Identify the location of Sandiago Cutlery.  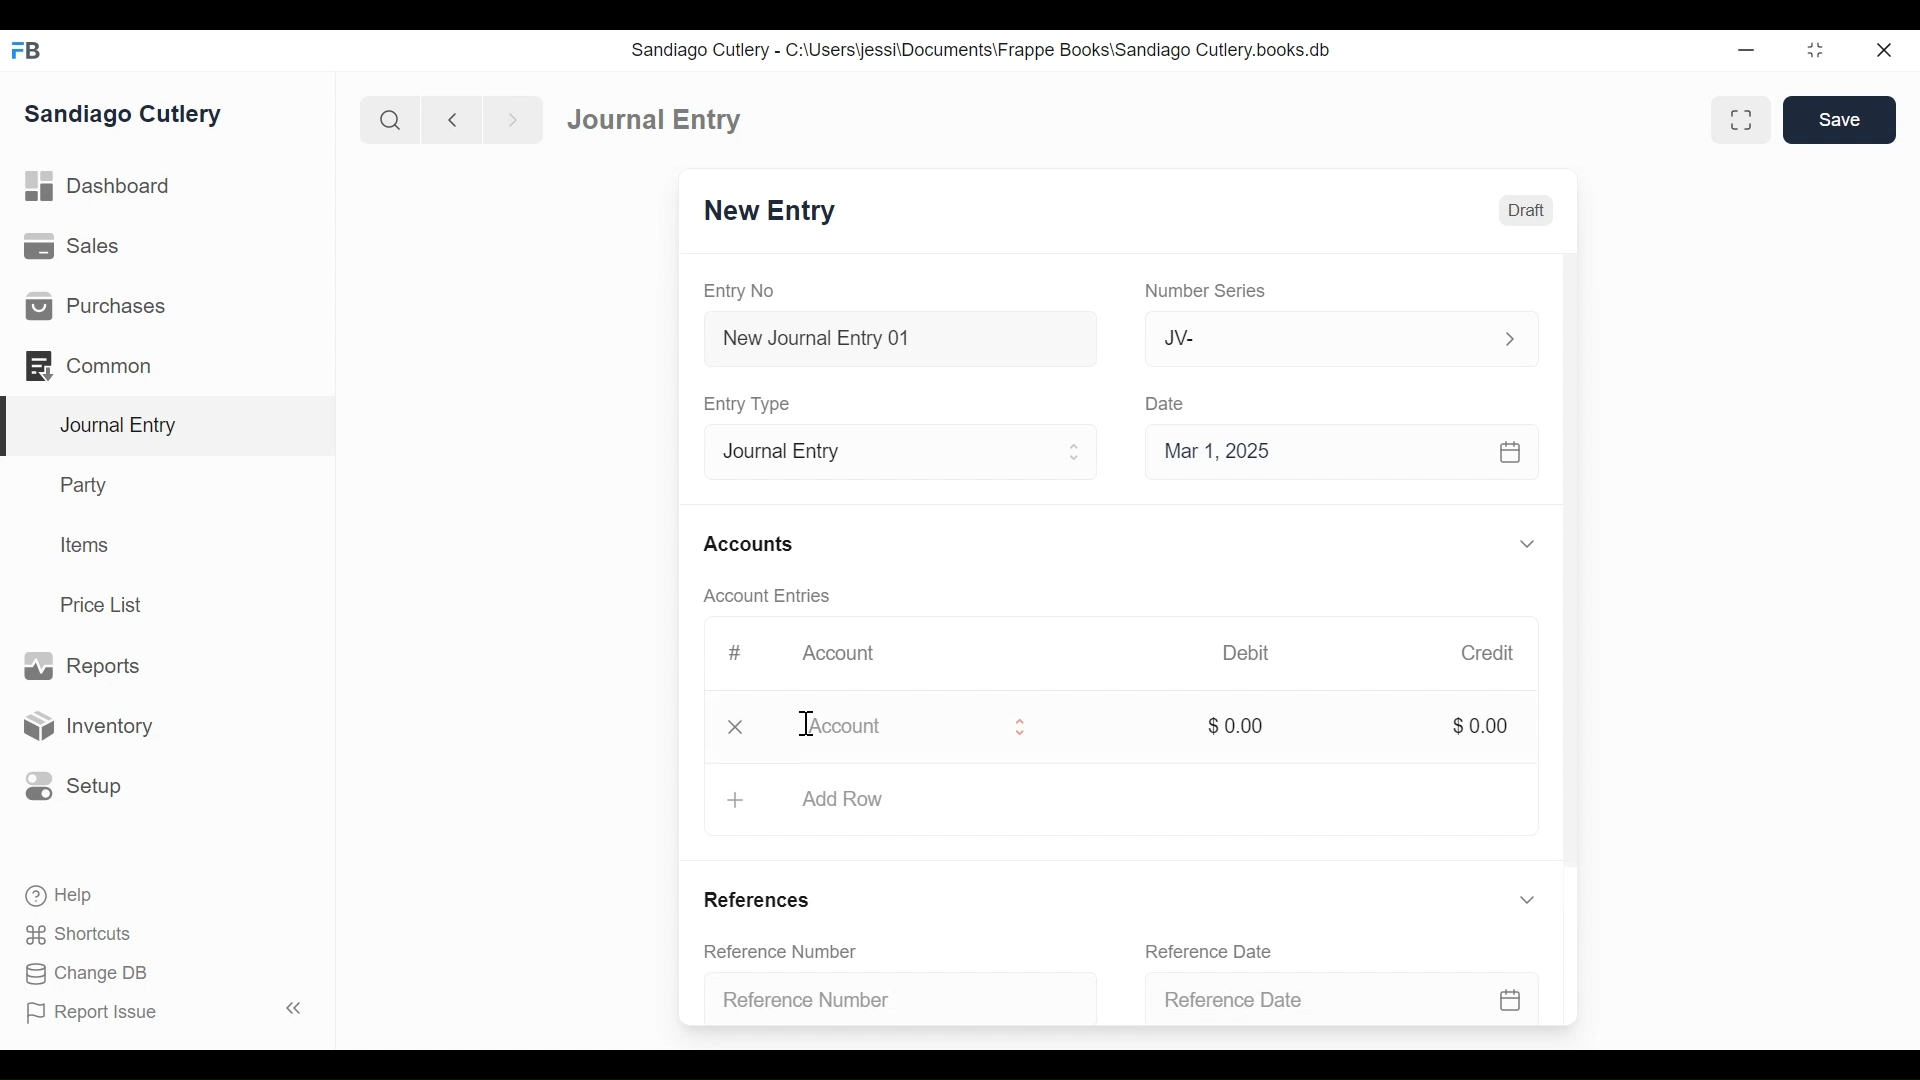
(134, 116).